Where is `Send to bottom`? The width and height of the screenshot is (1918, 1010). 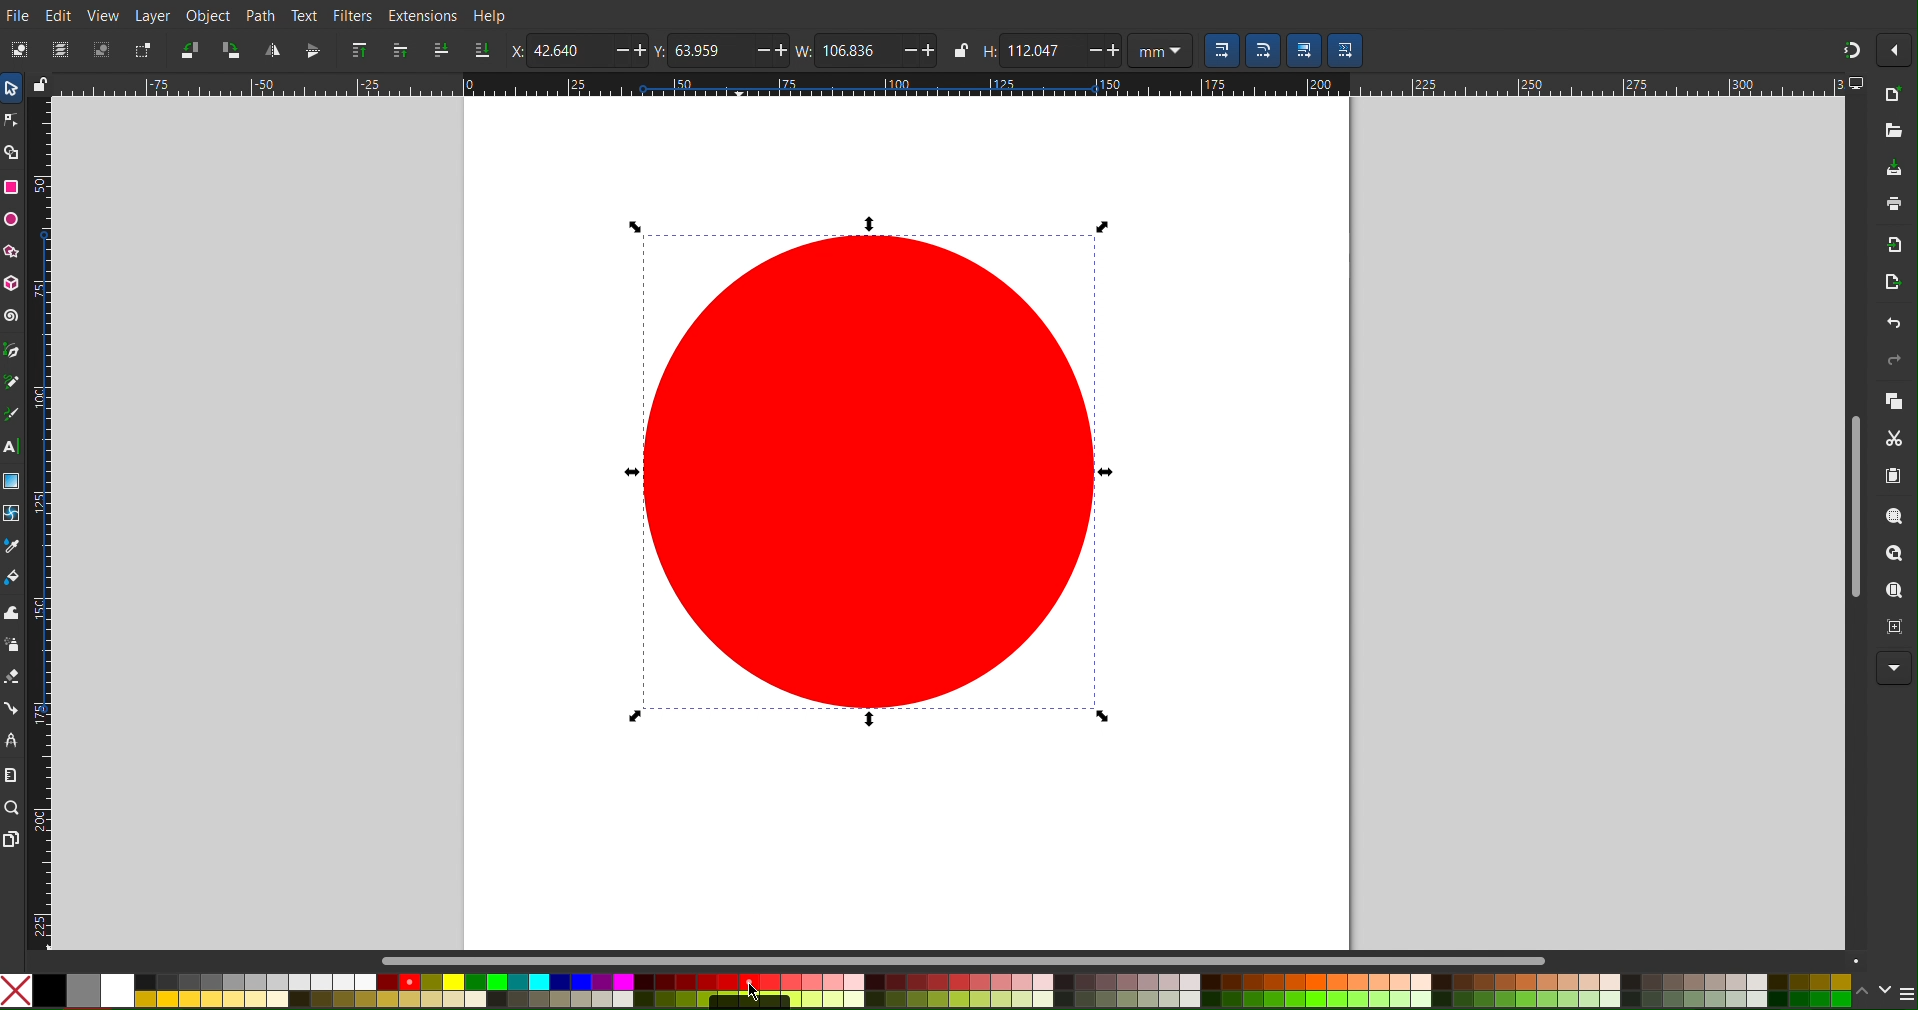 Send to bottom is located at coordinates (480, 51).